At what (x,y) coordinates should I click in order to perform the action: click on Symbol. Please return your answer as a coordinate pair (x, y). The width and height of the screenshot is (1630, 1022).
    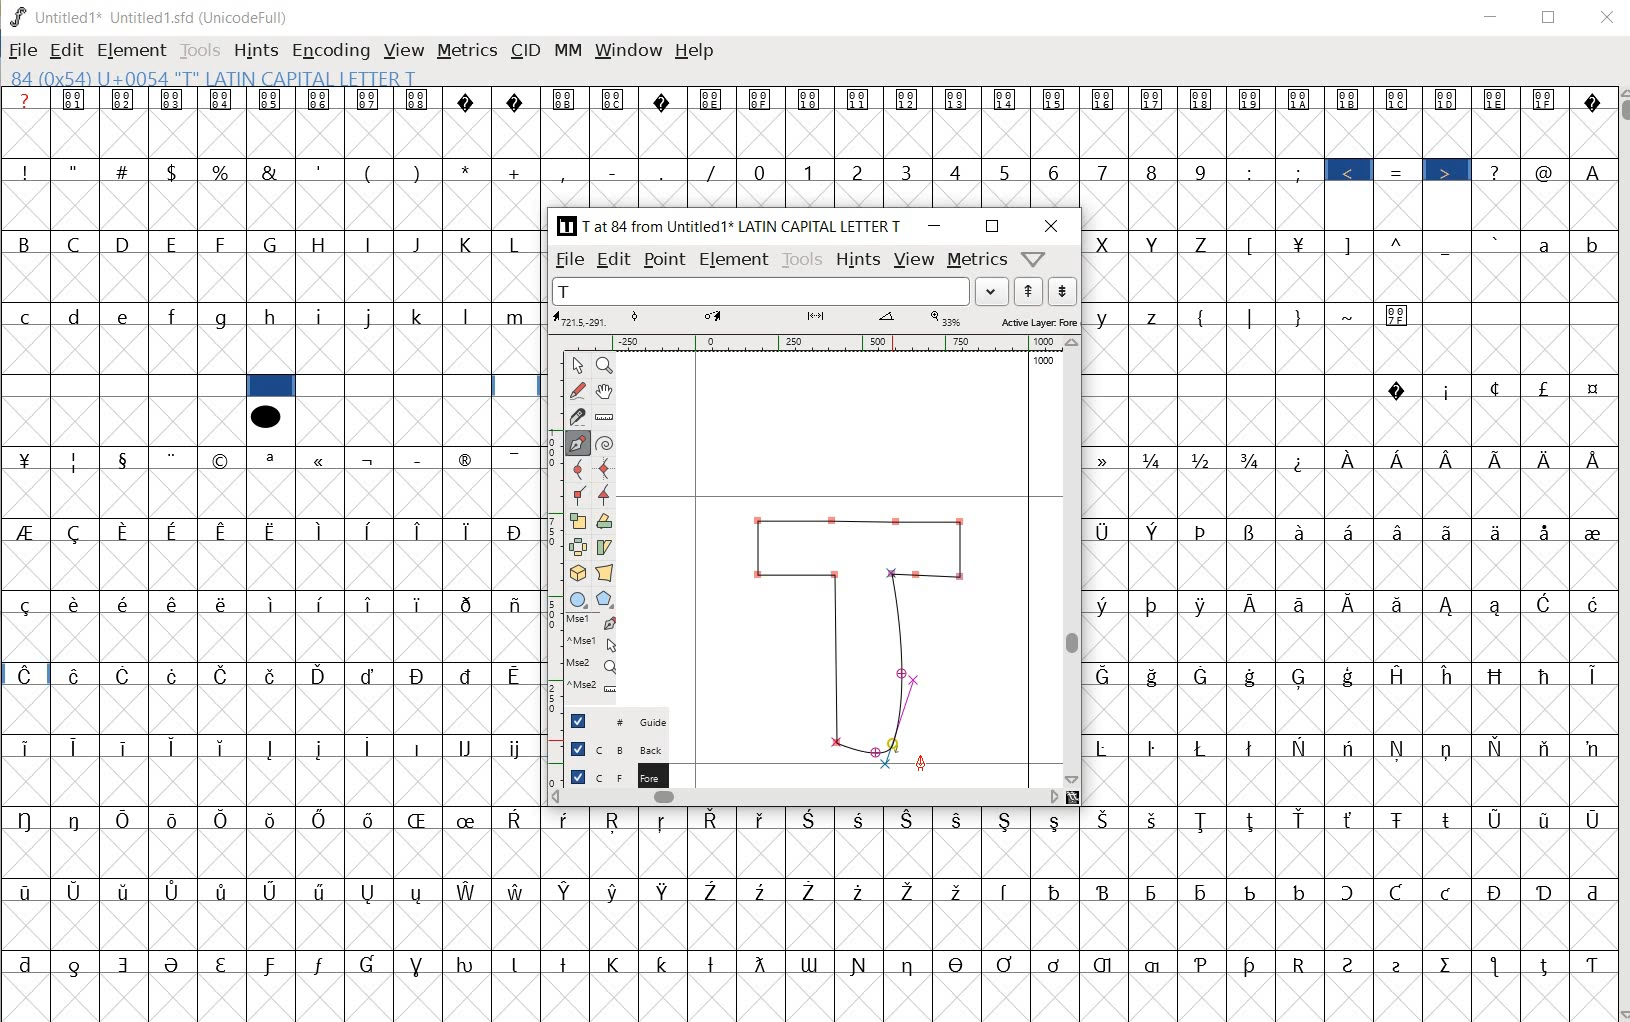
    Looking at the image, I should click on (1203, 98).